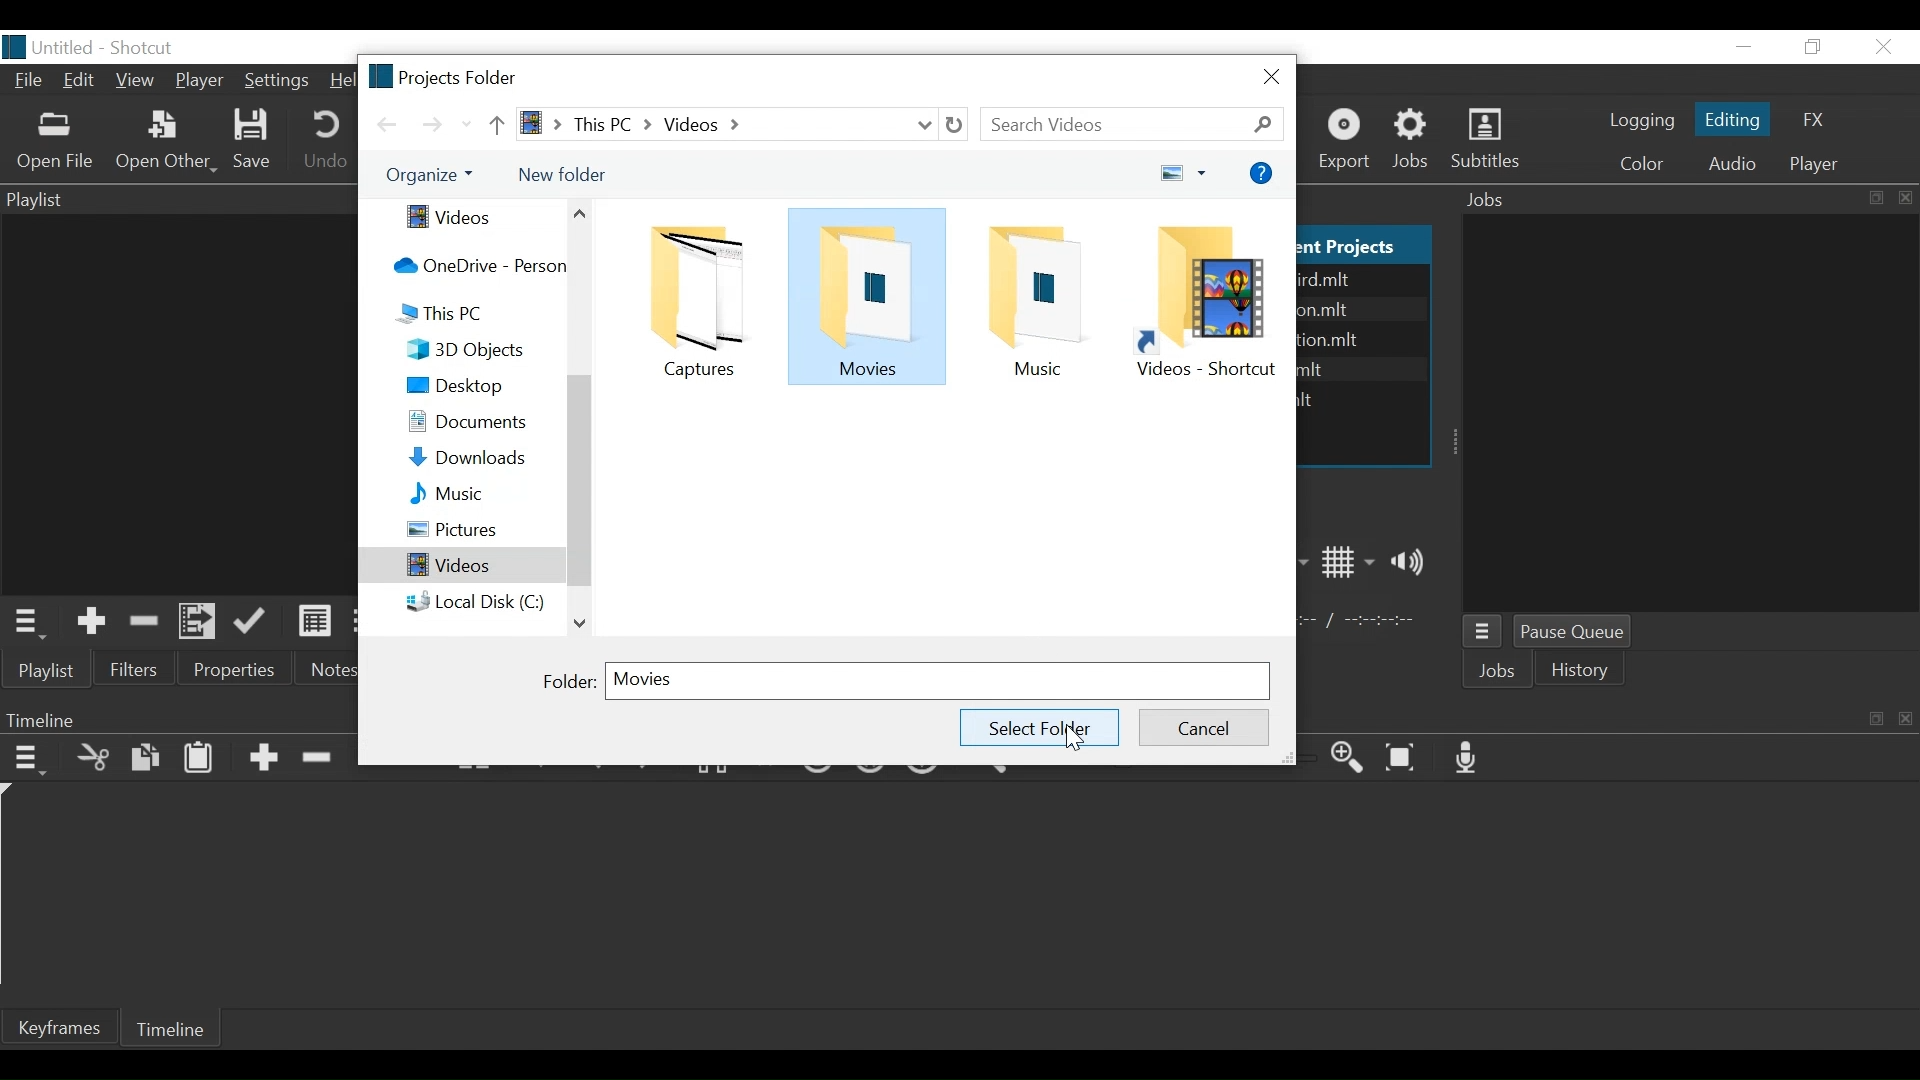 Image resolution: width=1920 pixels, height=1080 pixels. What do you see at coordinates (471, 218) in the screenshot?
I see `Videos` at bounding box center [471, 218].